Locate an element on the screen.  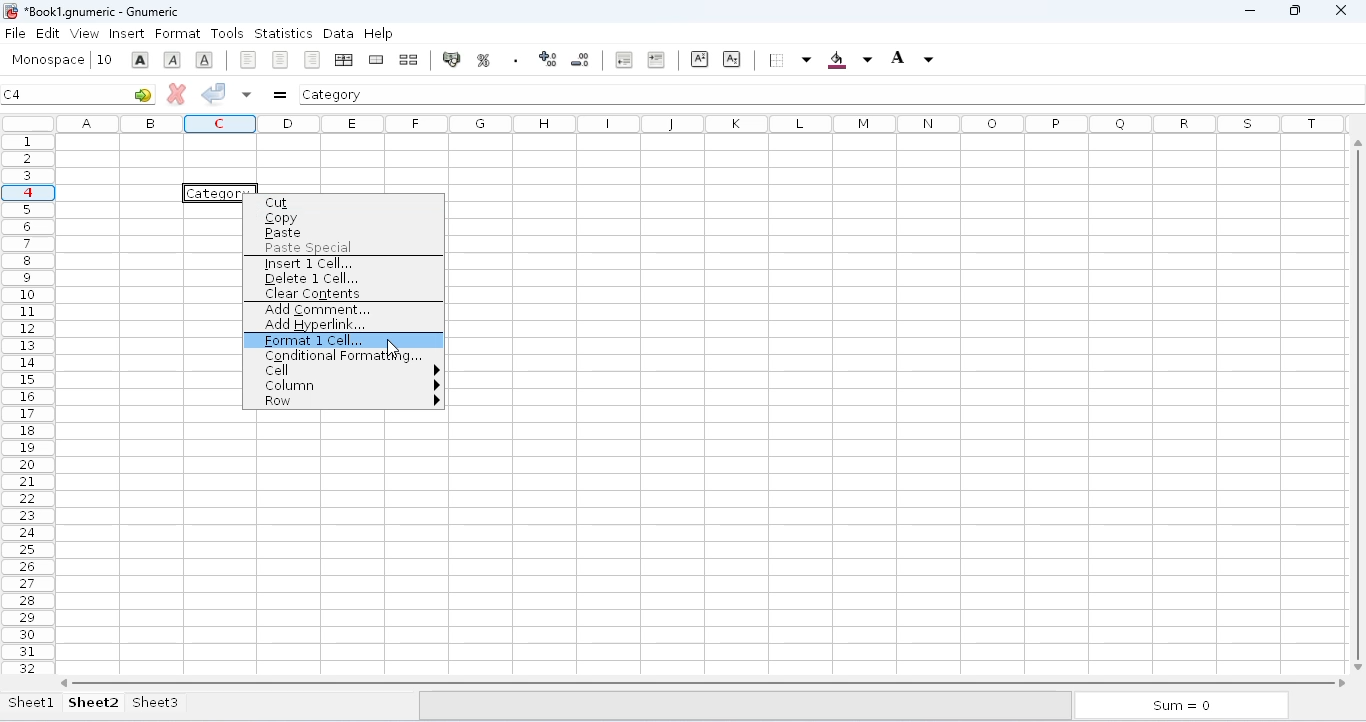
insert 1 cell is located at coordinates (306, 264).